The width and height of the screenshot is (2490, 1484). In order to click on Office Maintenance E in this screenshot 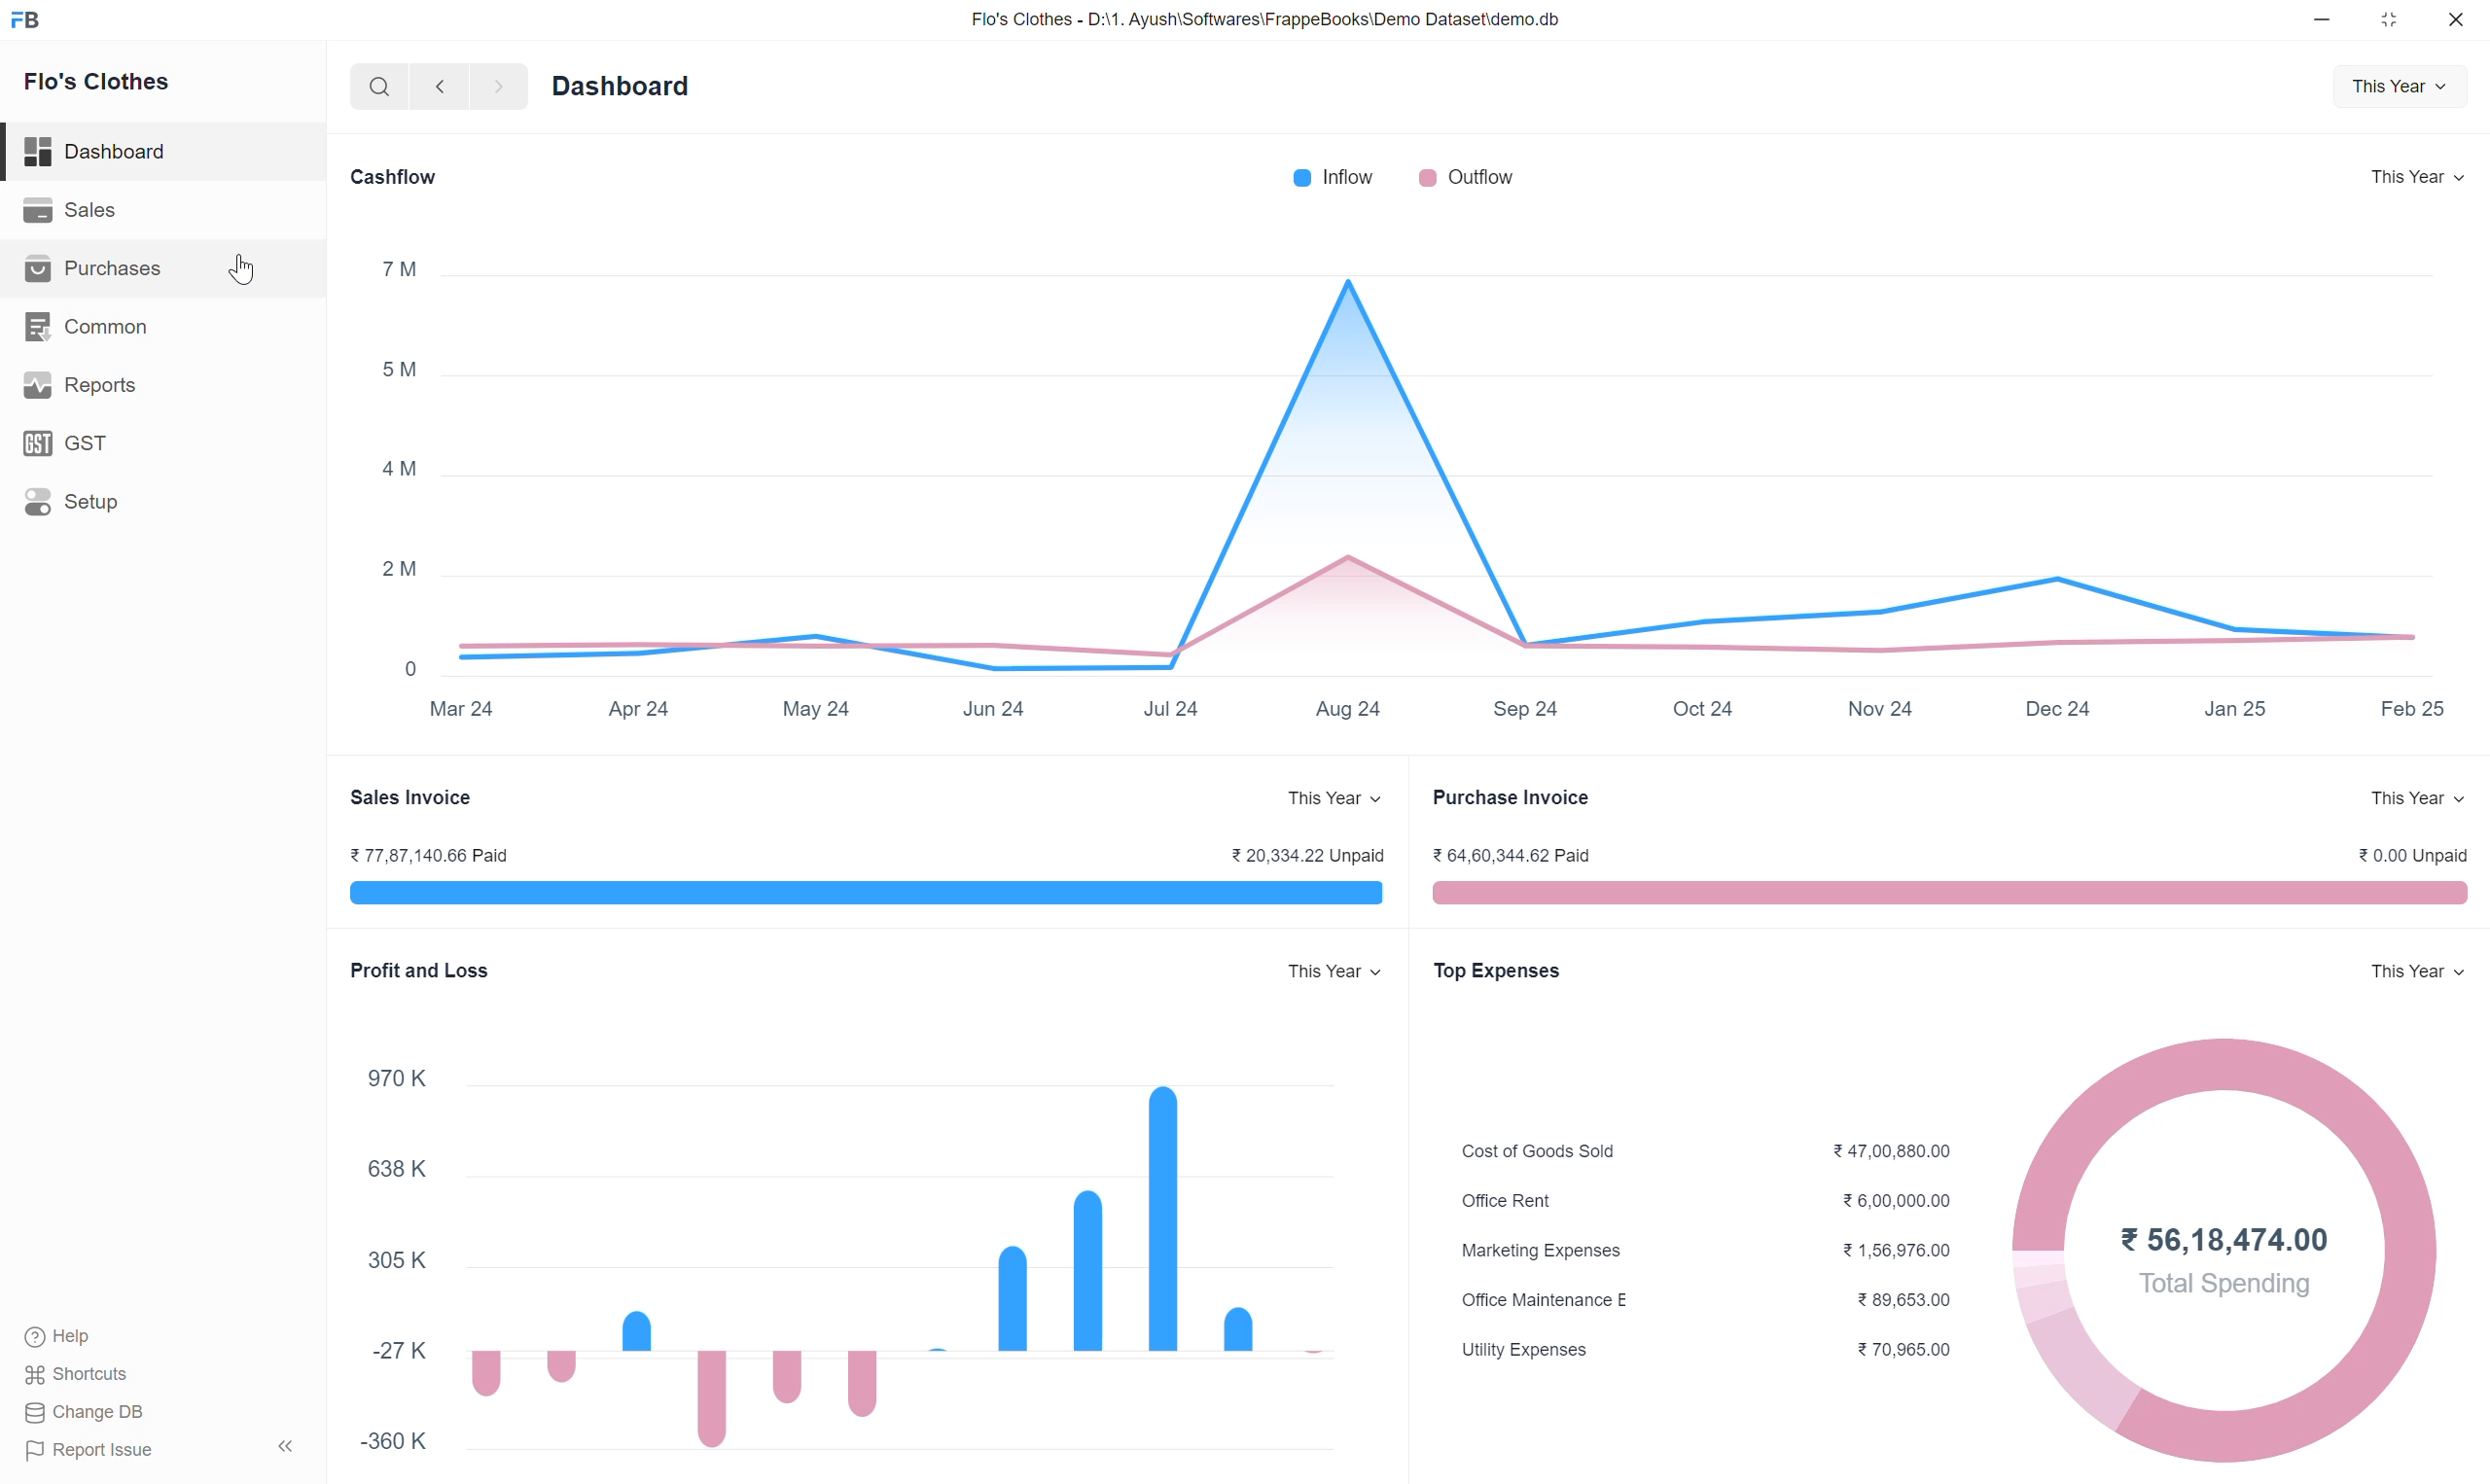, I will do `click(1544, 1299)`.